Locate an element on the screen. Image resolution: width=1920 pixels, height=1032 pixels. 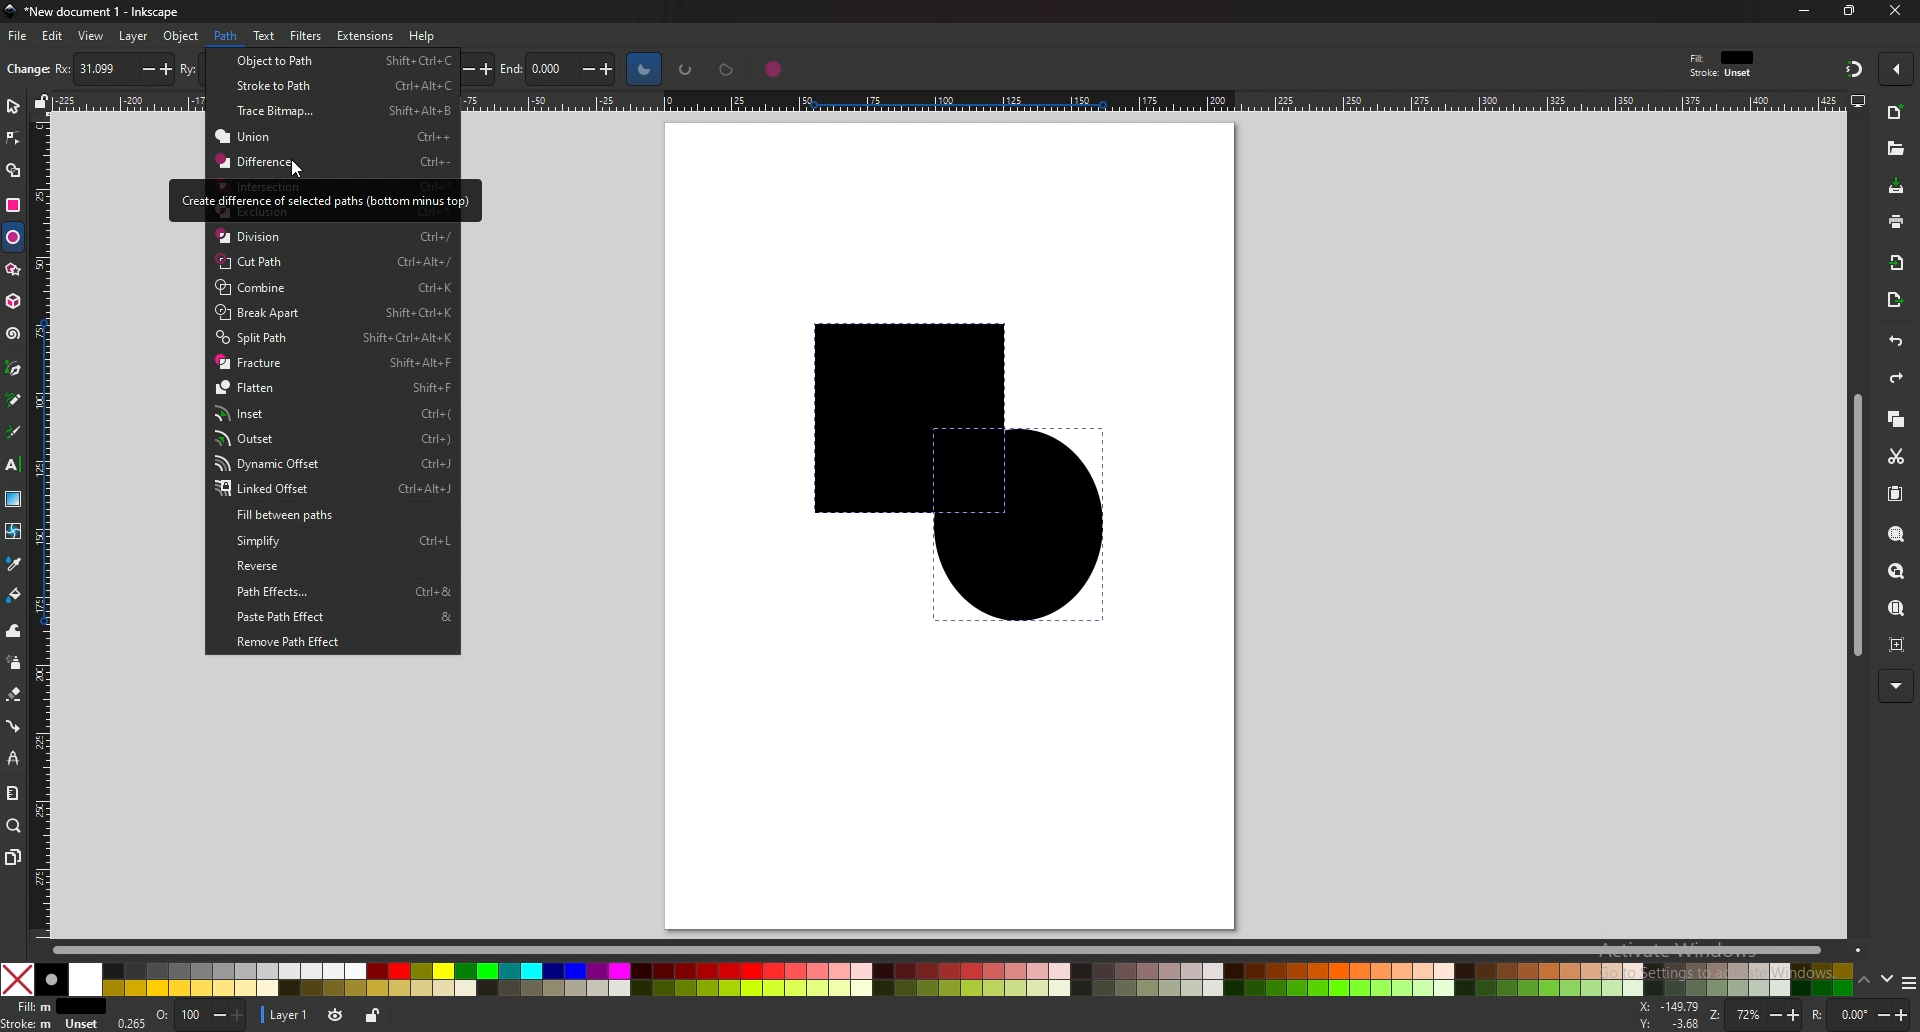
select is located at coordinates (13, 104).